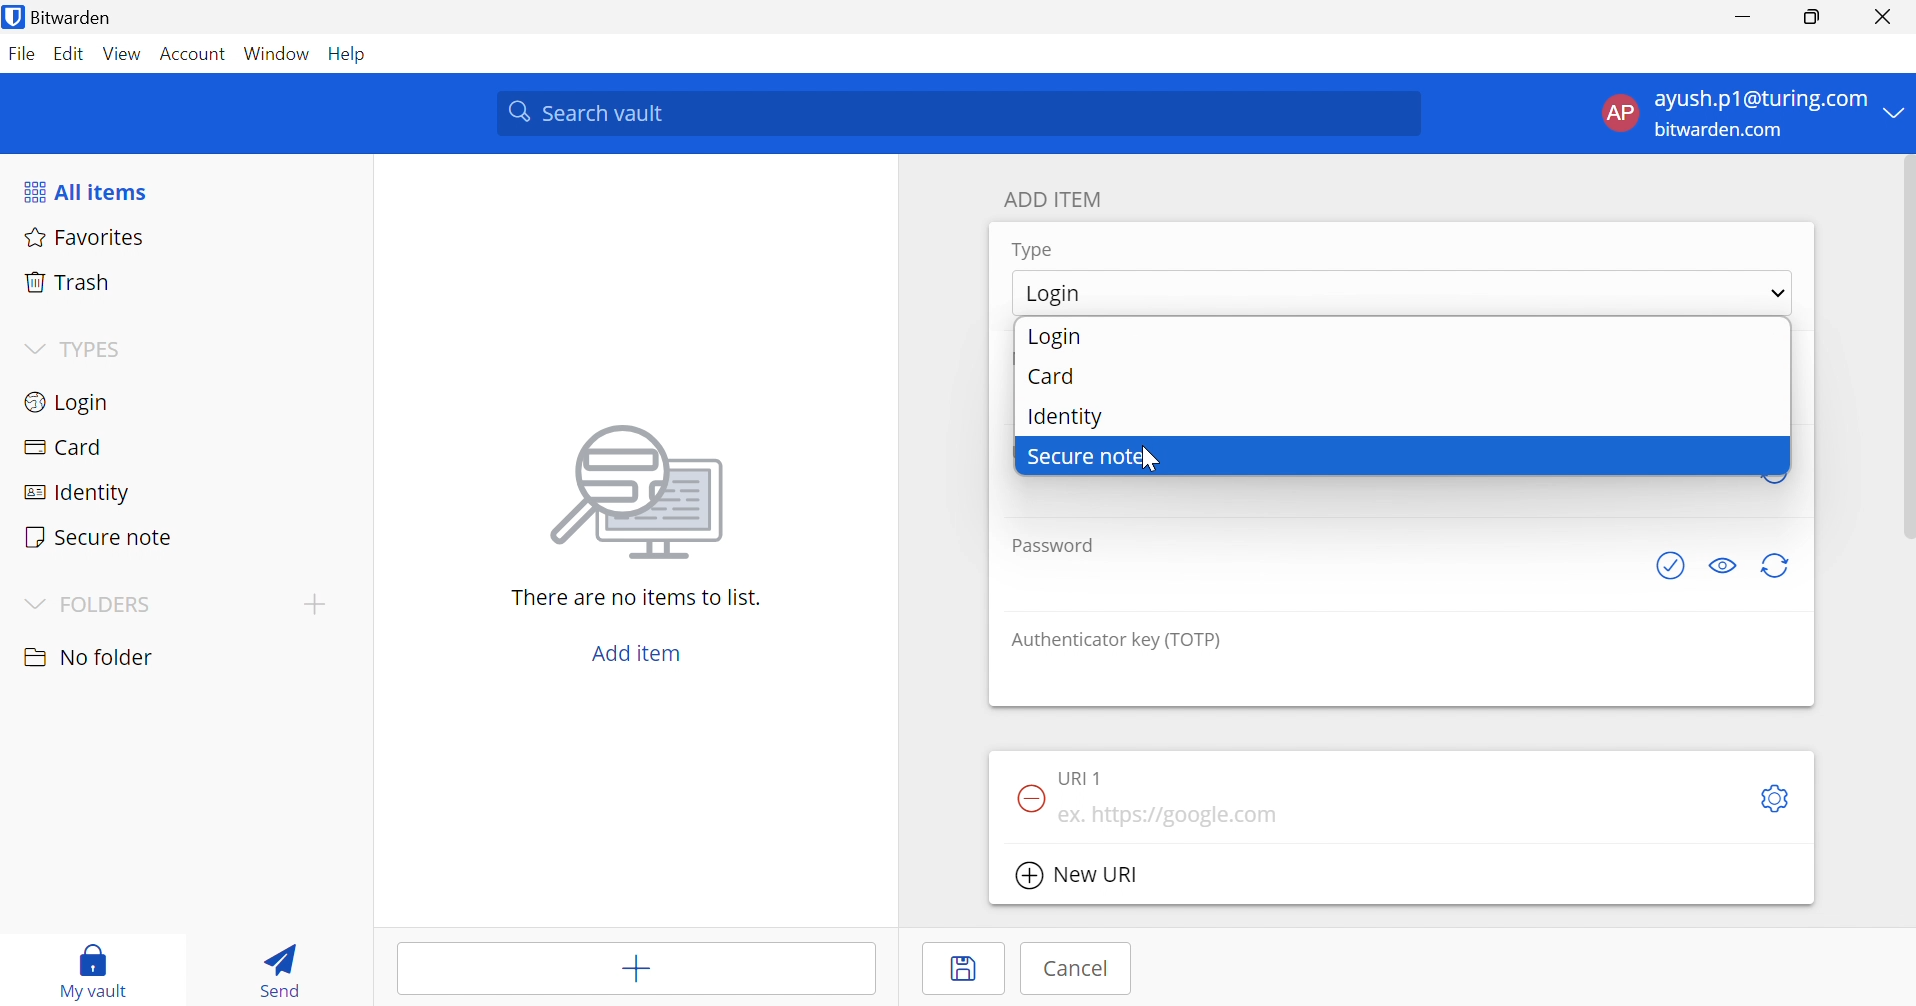 The height and width of the screenshot is (1006, 1916). I want to click on Edit, so click(69, 52).